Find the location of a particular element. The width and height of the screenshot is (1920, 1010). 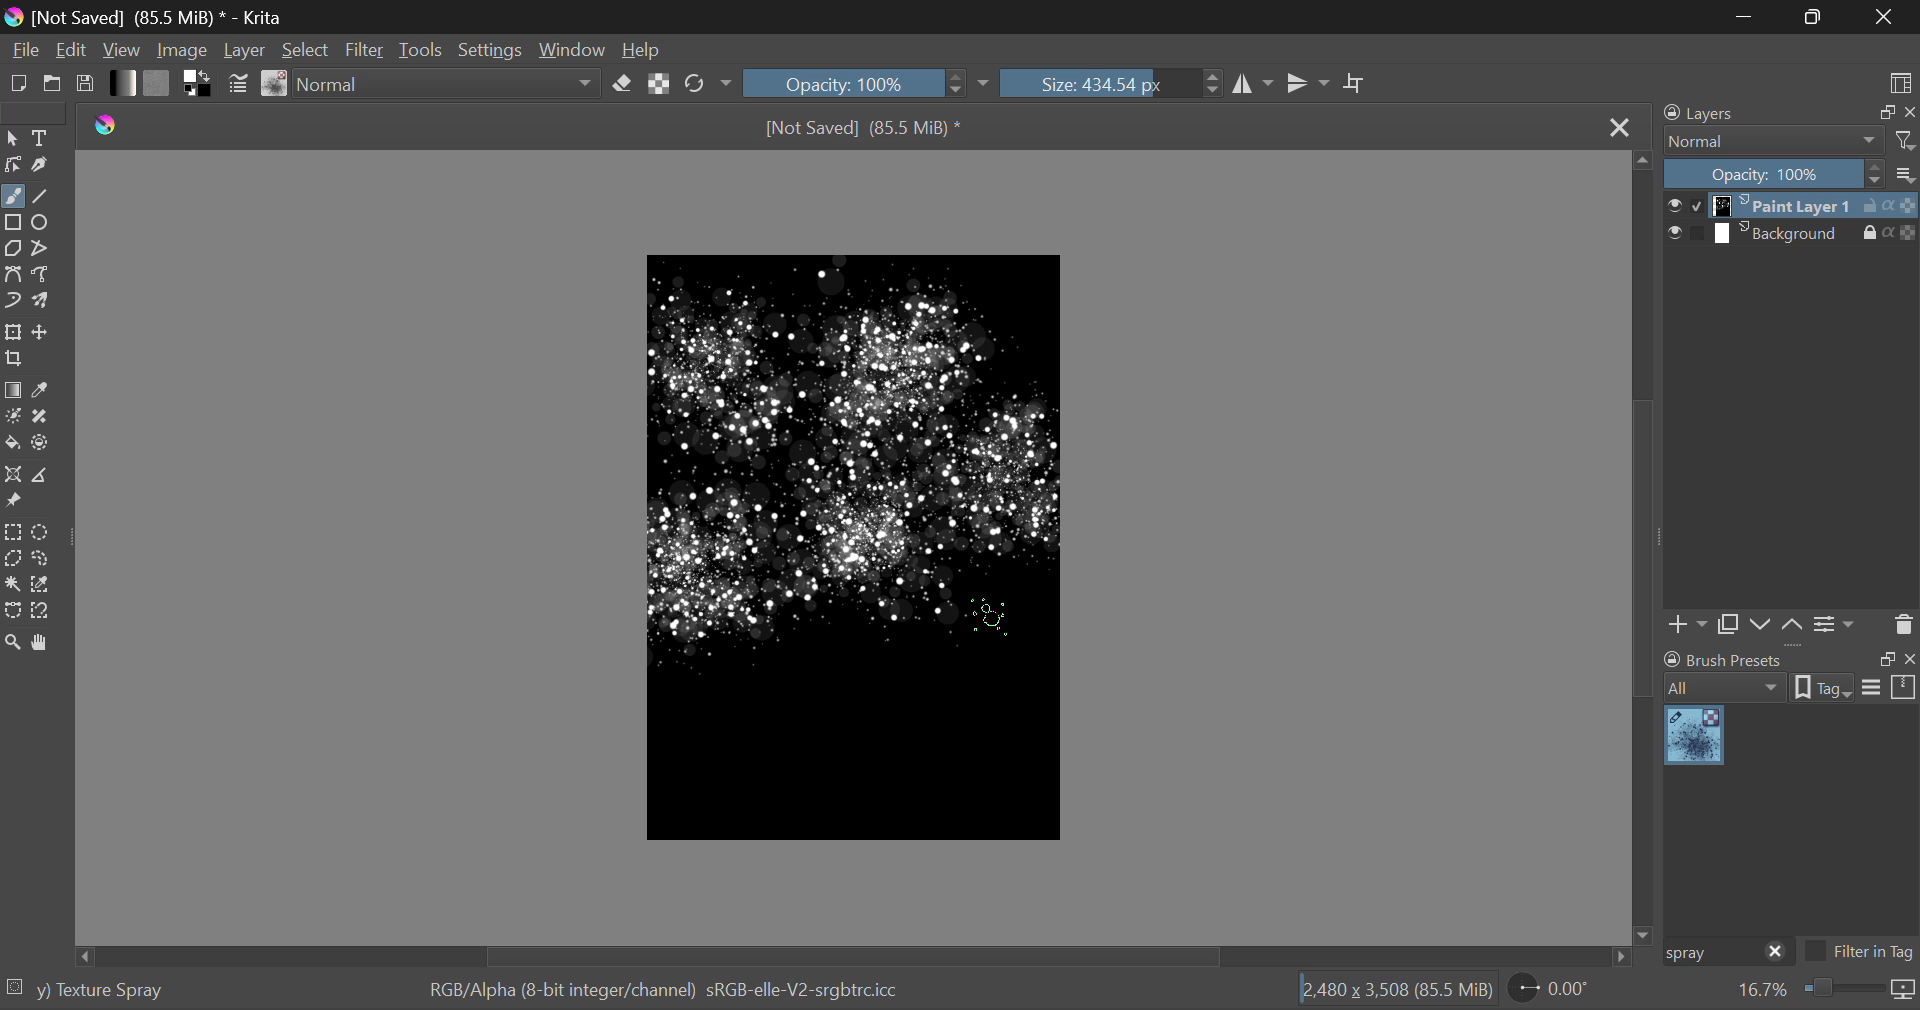

Rectanle is located at coordinates (13, 224).